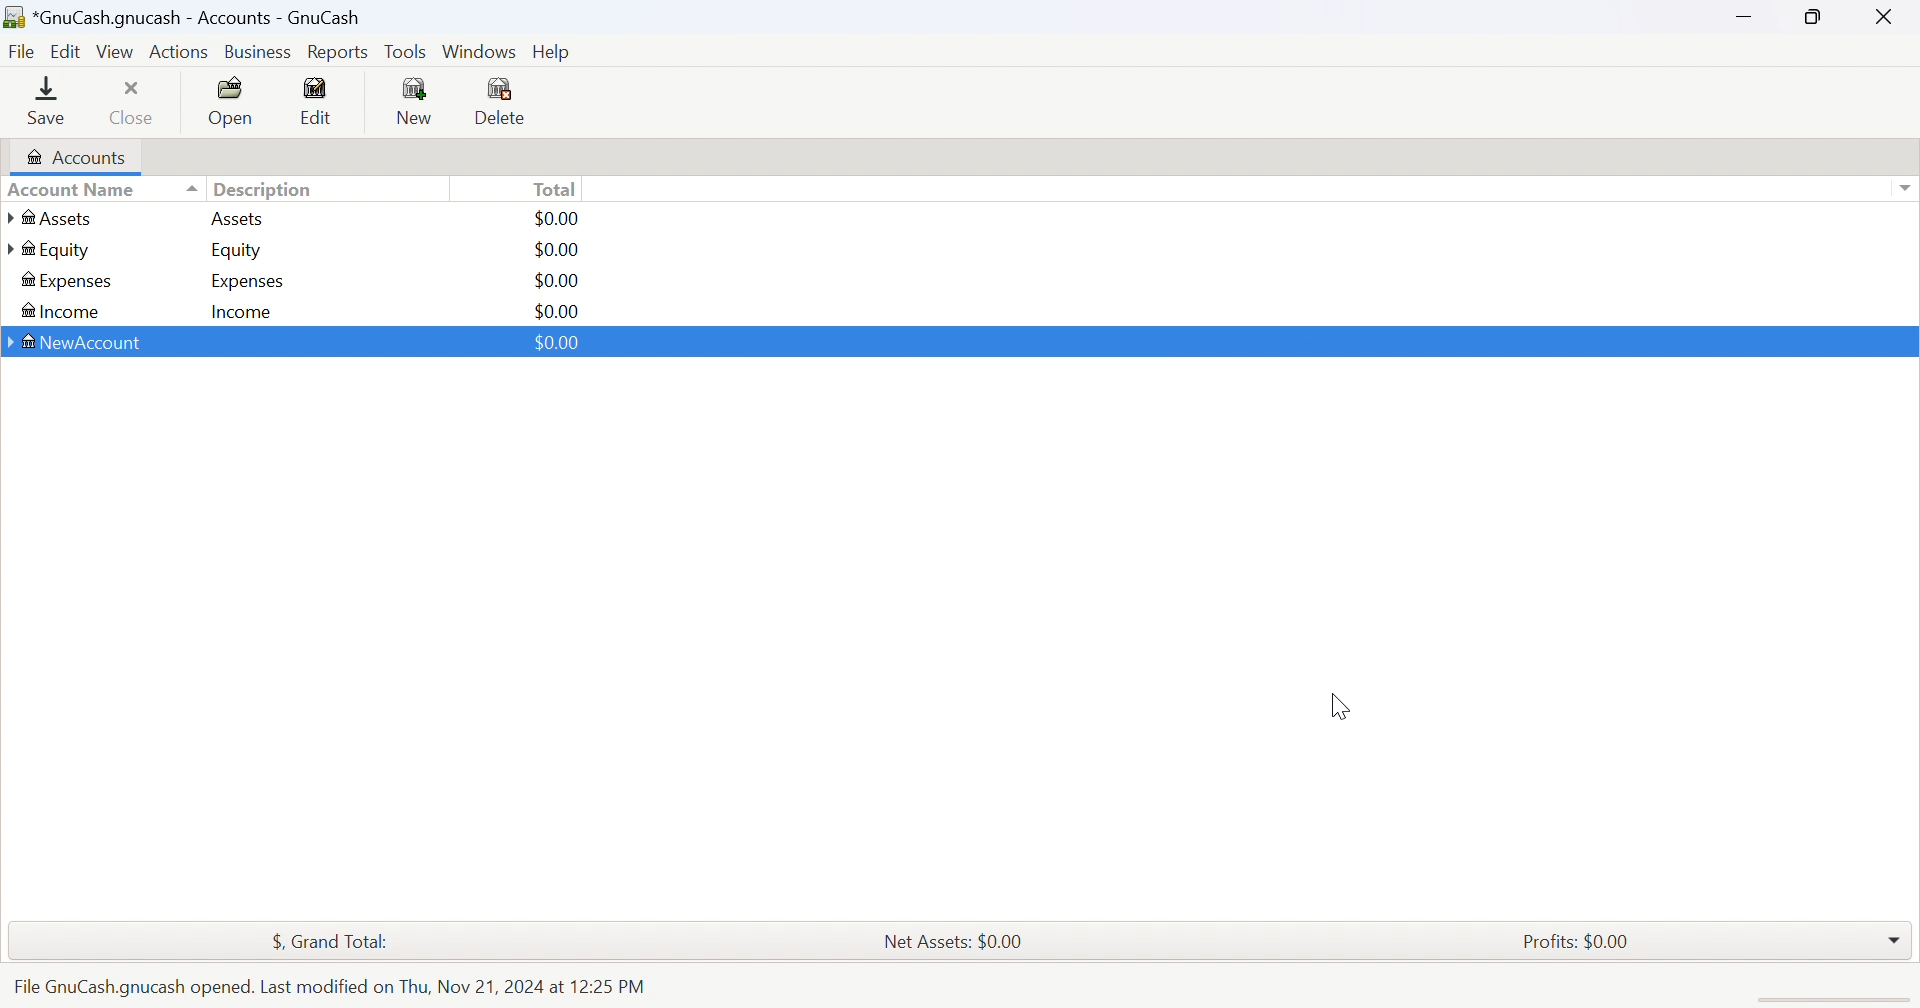 The width and height of the screenshot is (1920, 1008). What do you see at coordinates (559, 218) in the screenshot?
I see `$0.00` at bounding box center [559, 218].